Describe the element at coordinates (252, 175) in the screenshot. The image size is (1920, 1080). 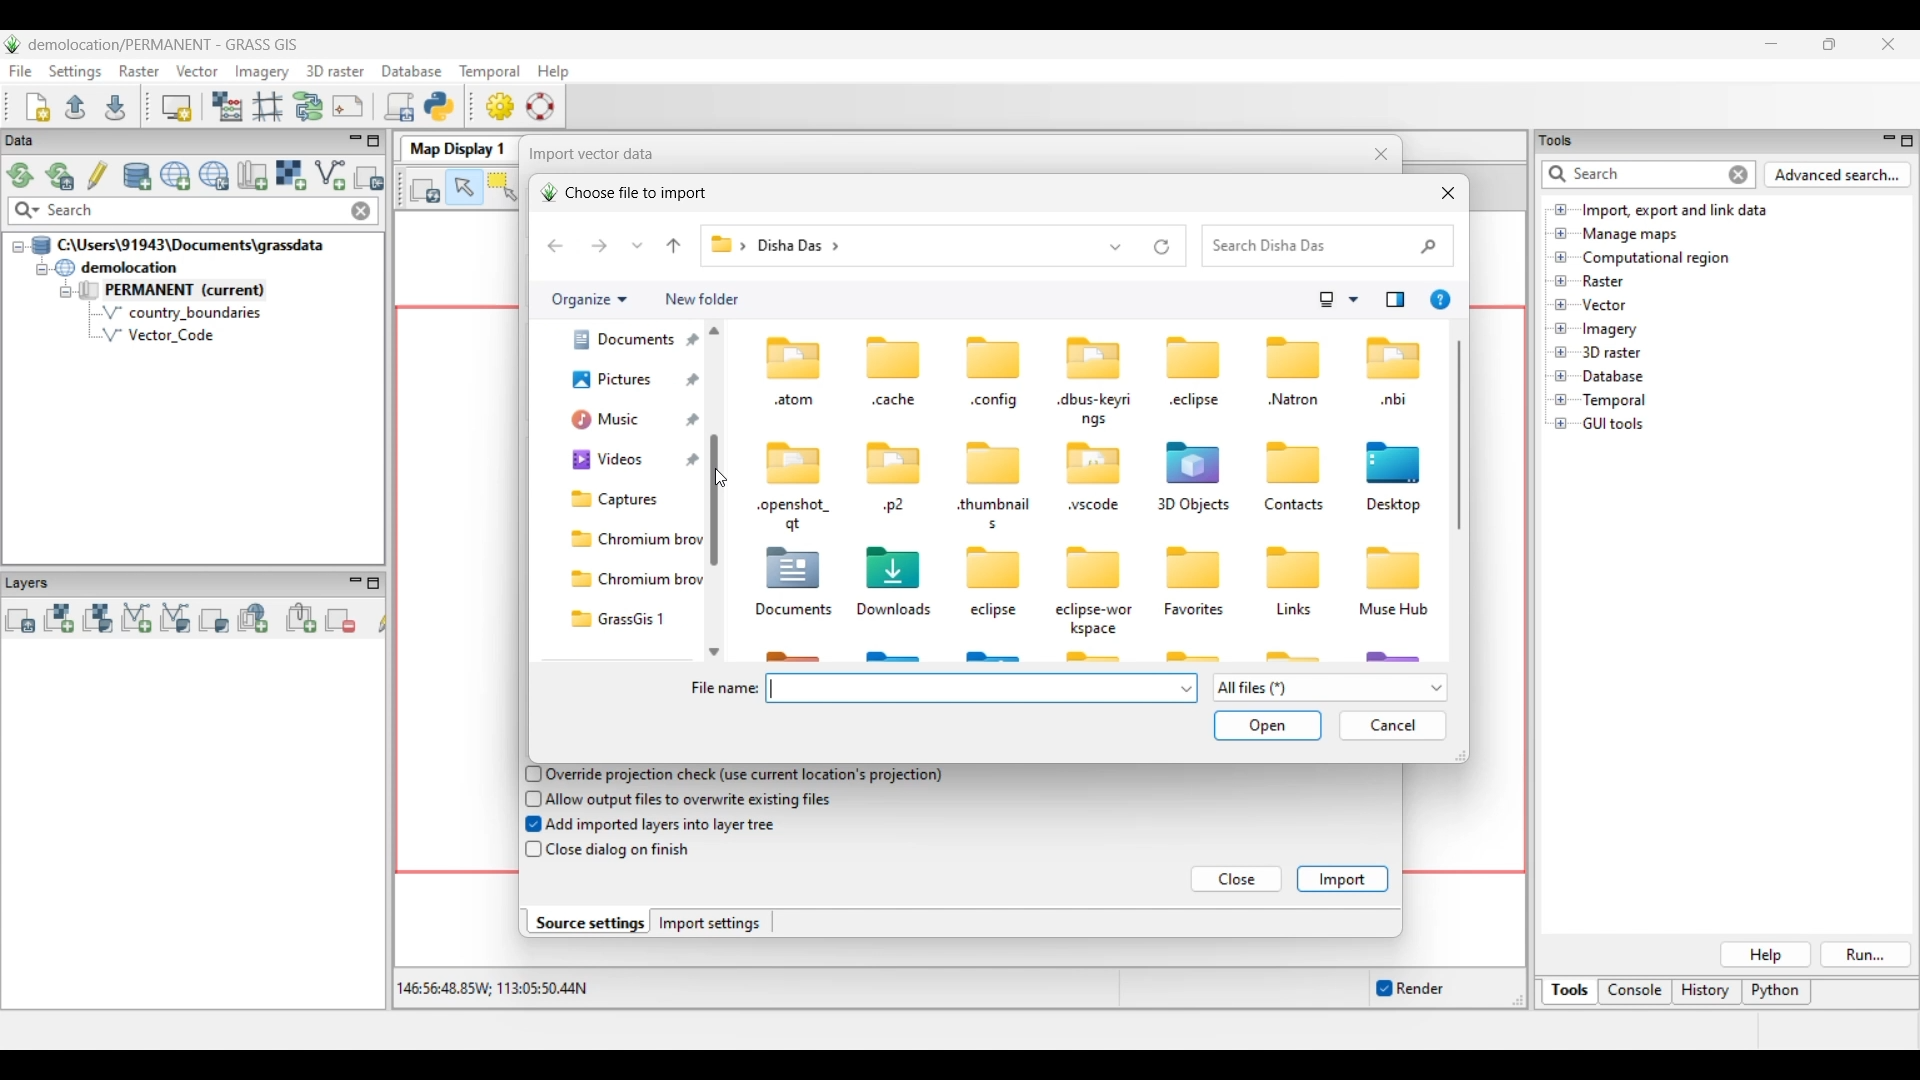
I see `Create new map set in current project` at that location.